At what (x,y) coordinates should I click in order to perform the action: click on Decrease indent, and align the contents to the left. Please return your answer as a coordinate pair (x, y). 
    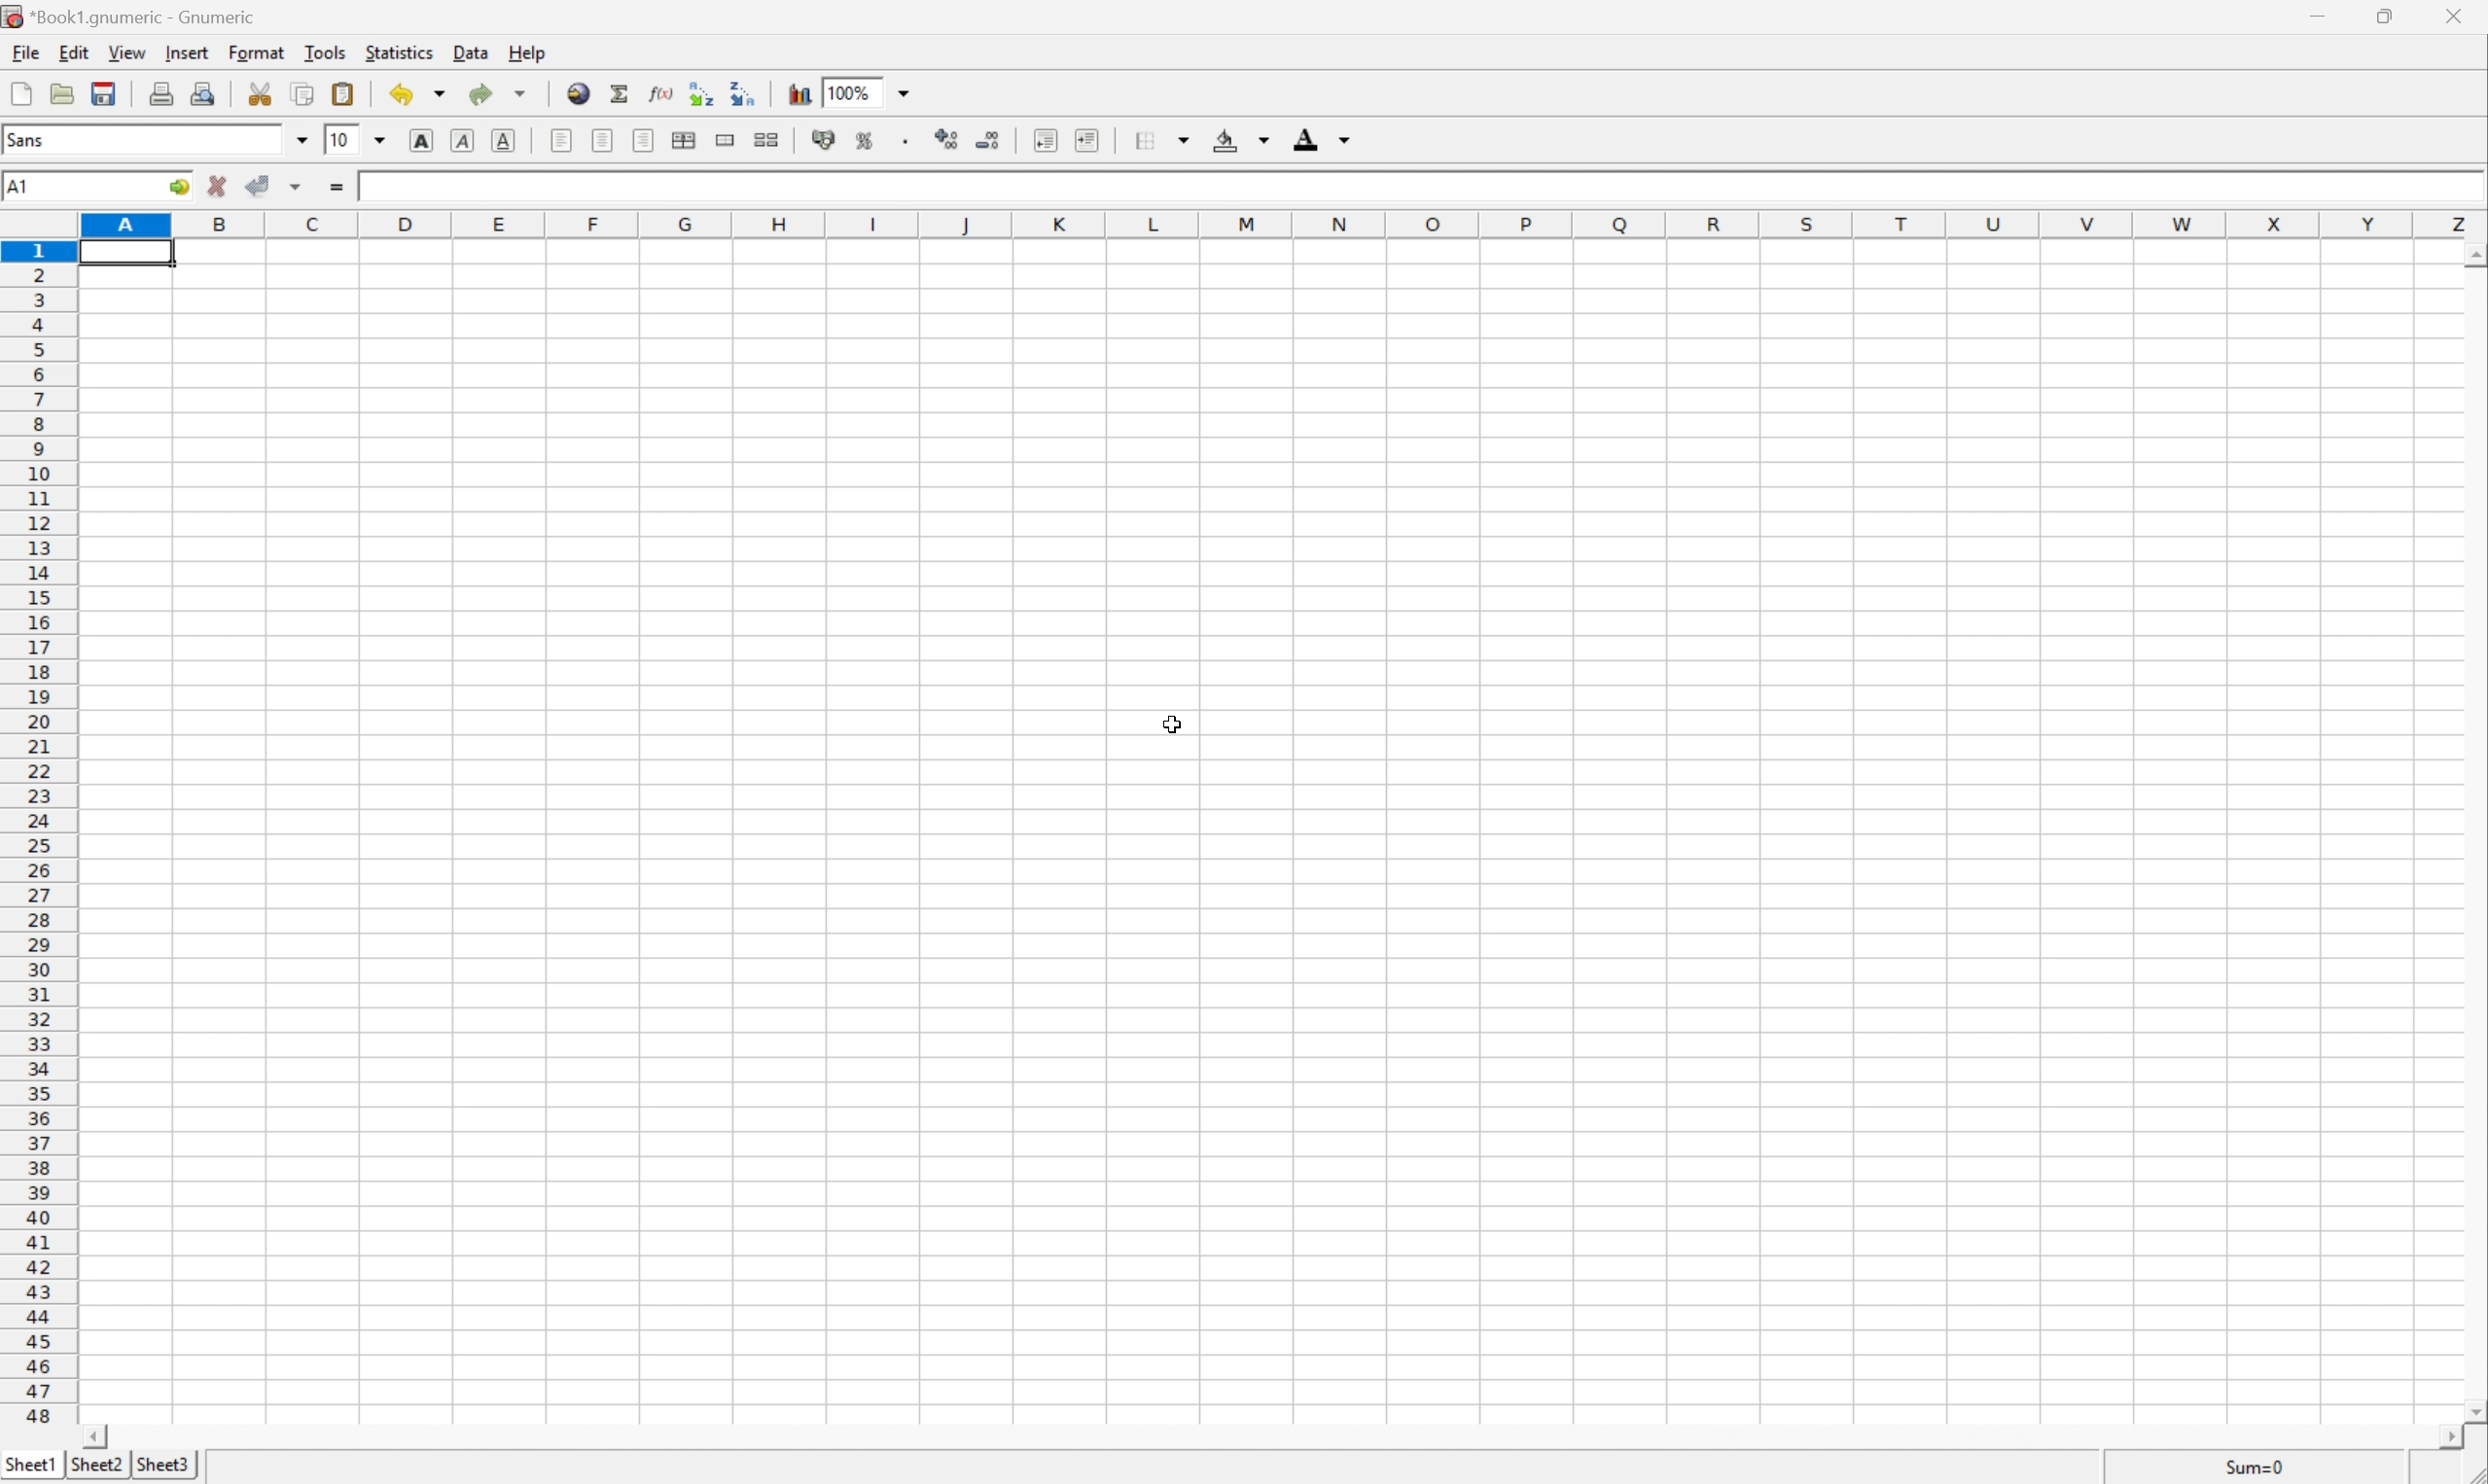
    Looking at the image, I should click on (1044, 140).